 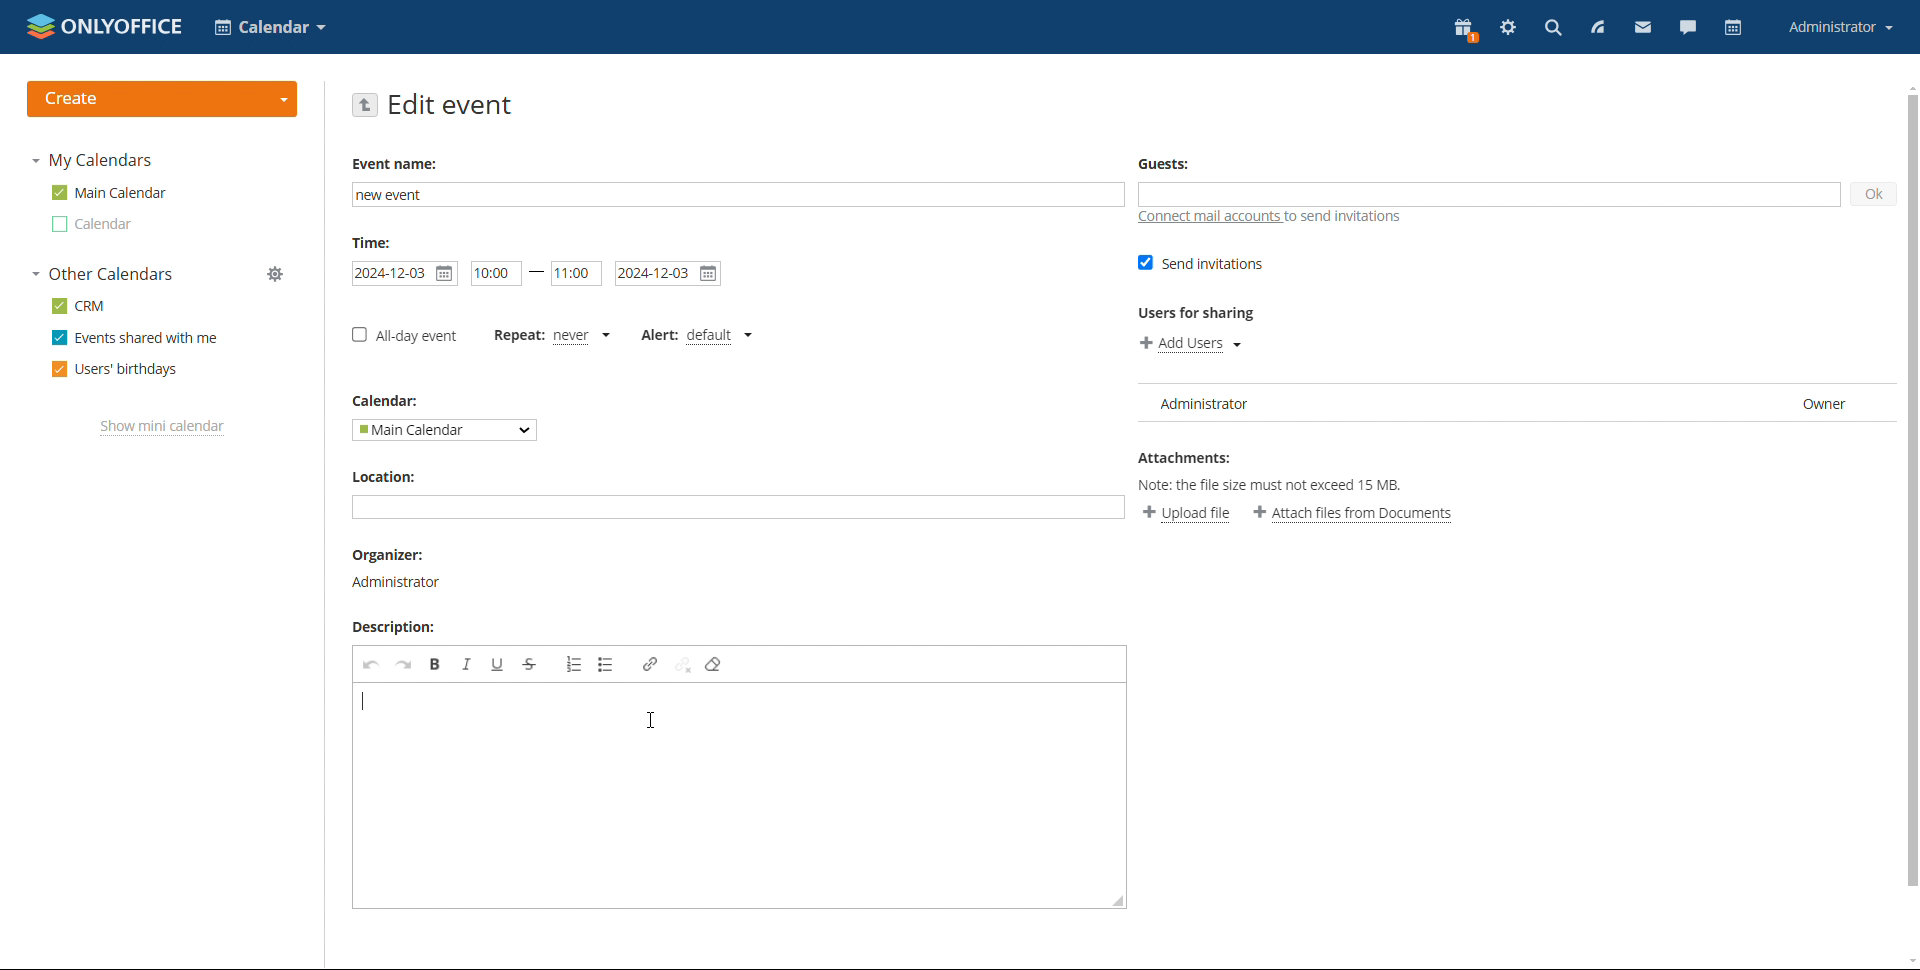 What do you see at coordinates (269, 27) in the screenshot?
I see `select application` at bounding box center [269, 27].